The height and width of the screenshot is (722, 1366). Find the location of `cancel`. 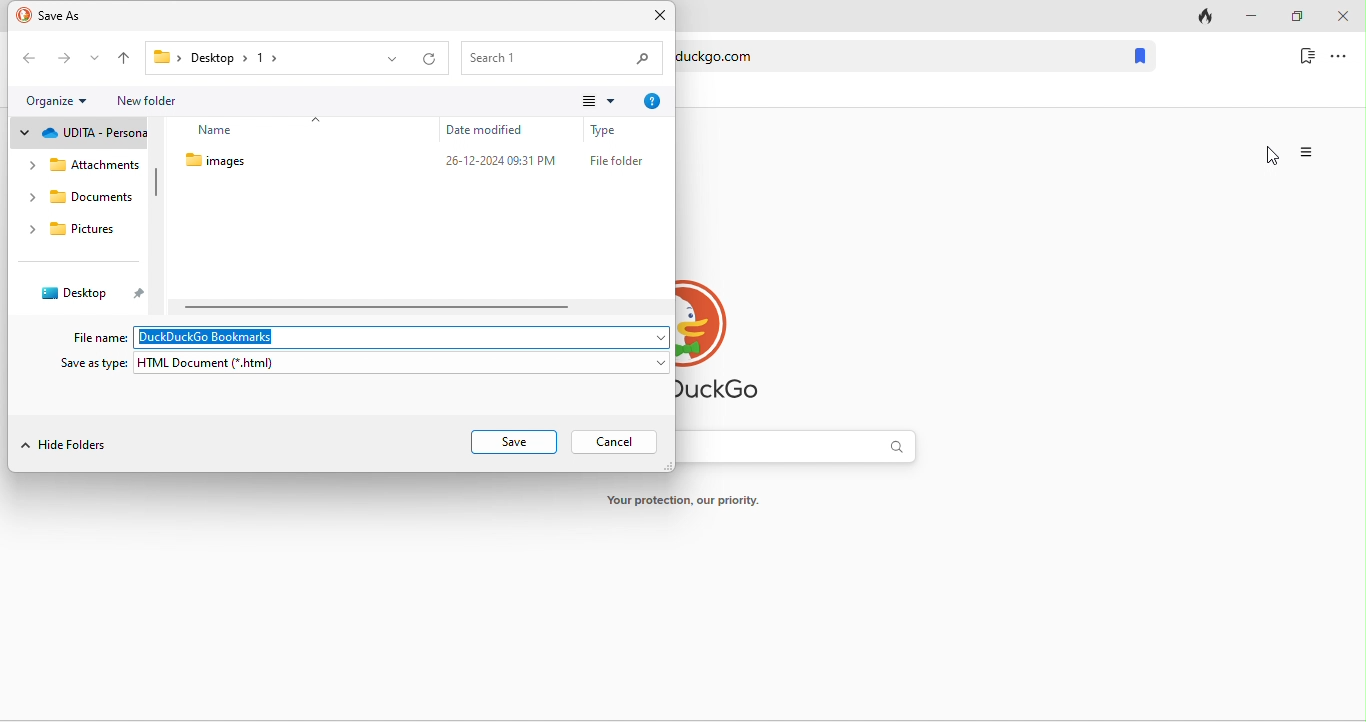

cancel is located at coordinates (613, 441).